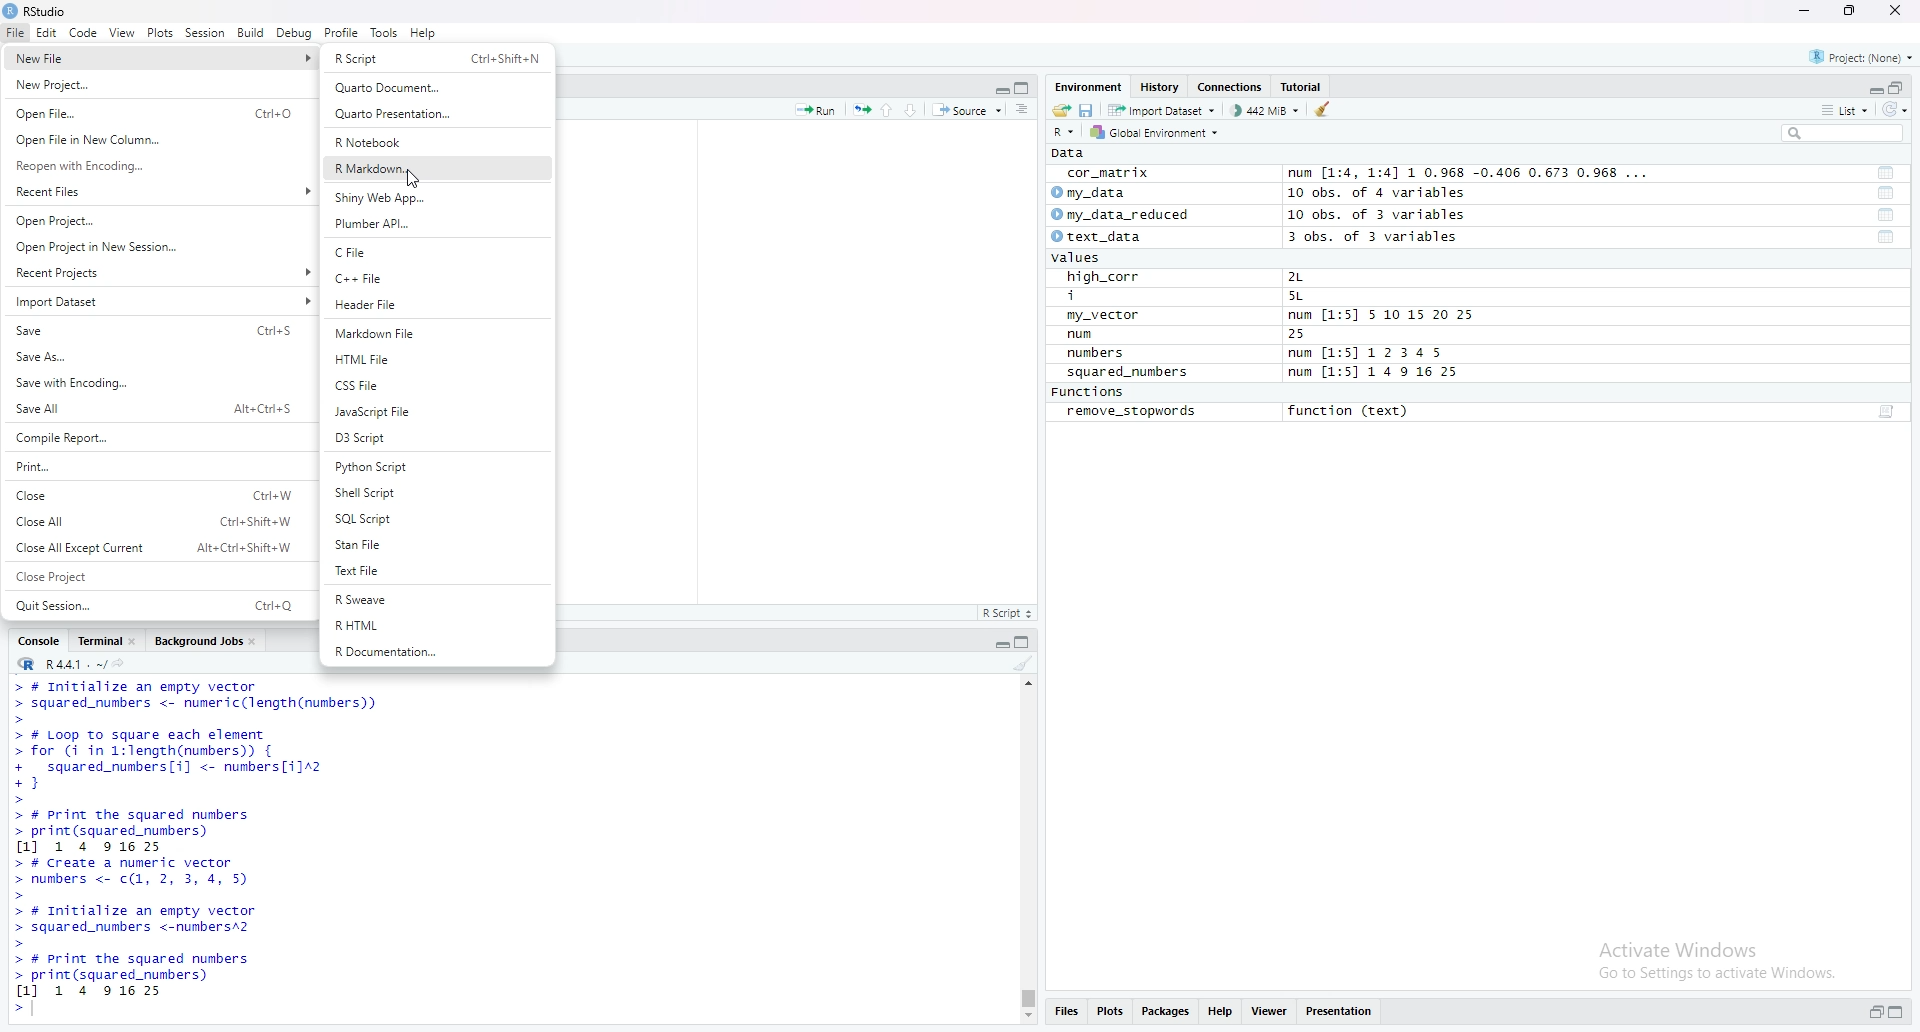 The height and width of the screenshot is (1032, 1920). What do you see at coordinates (135, 58) in the screenshot?
I see `New File` at bounding box center [135, 58].